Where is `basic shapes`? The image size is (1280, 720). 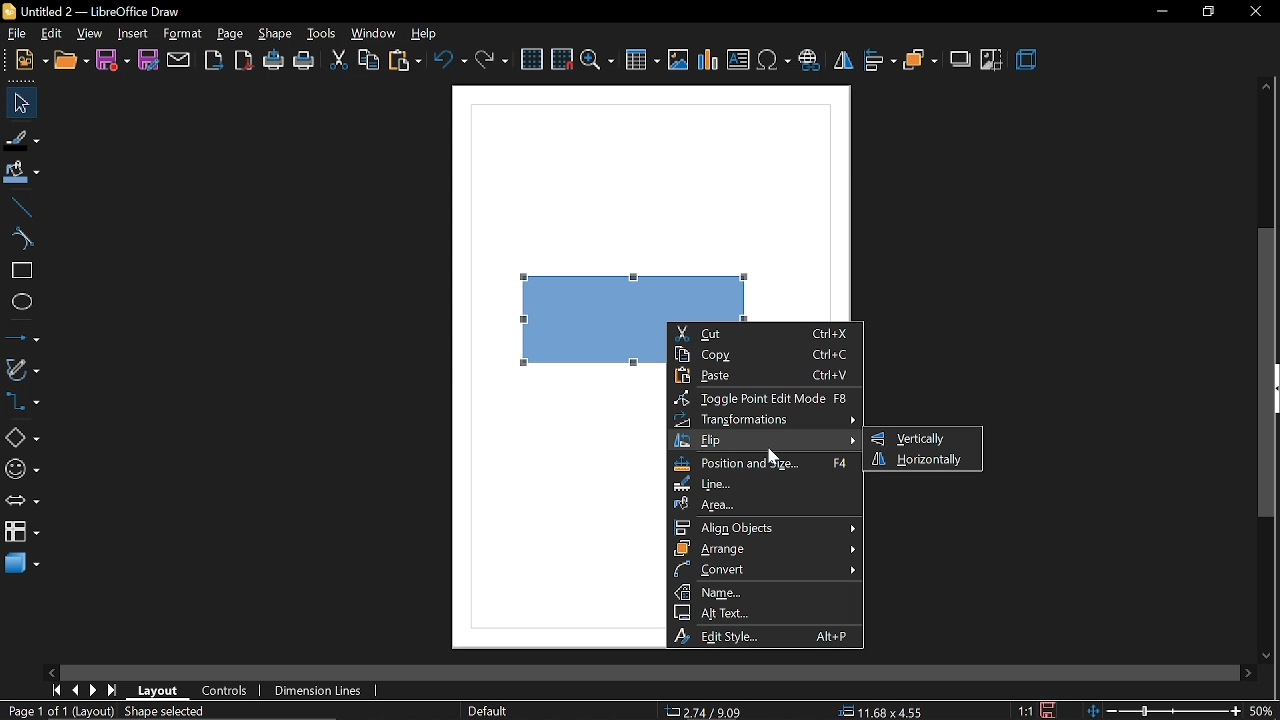
basic shapes is located at coordinates (20, 437).